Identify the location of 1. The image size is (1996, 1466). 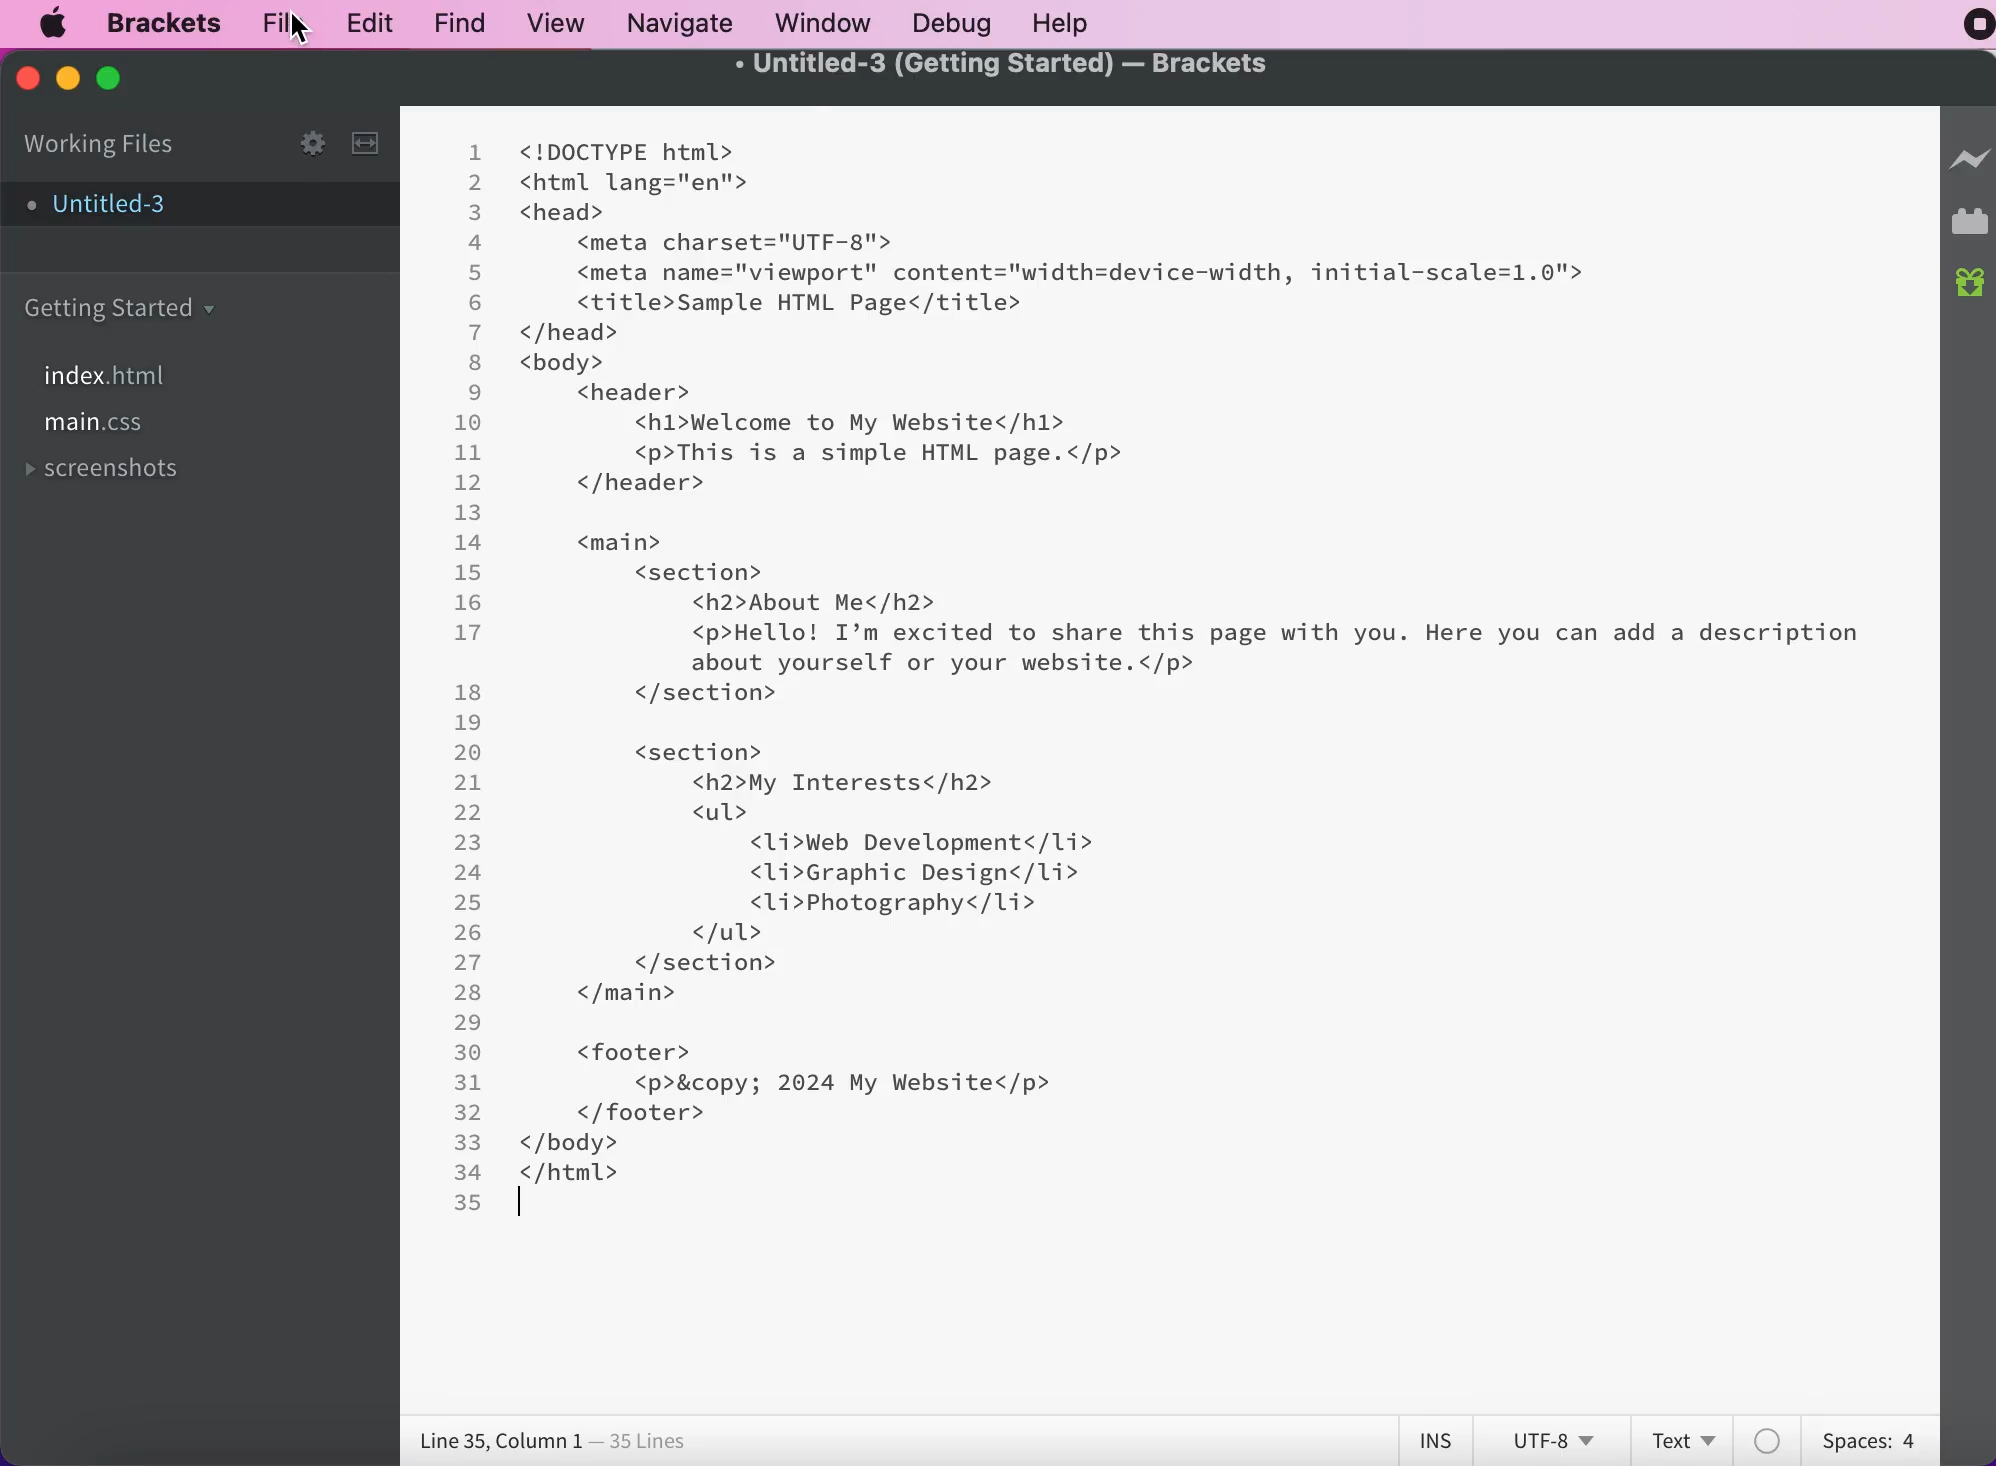
(476, 151).